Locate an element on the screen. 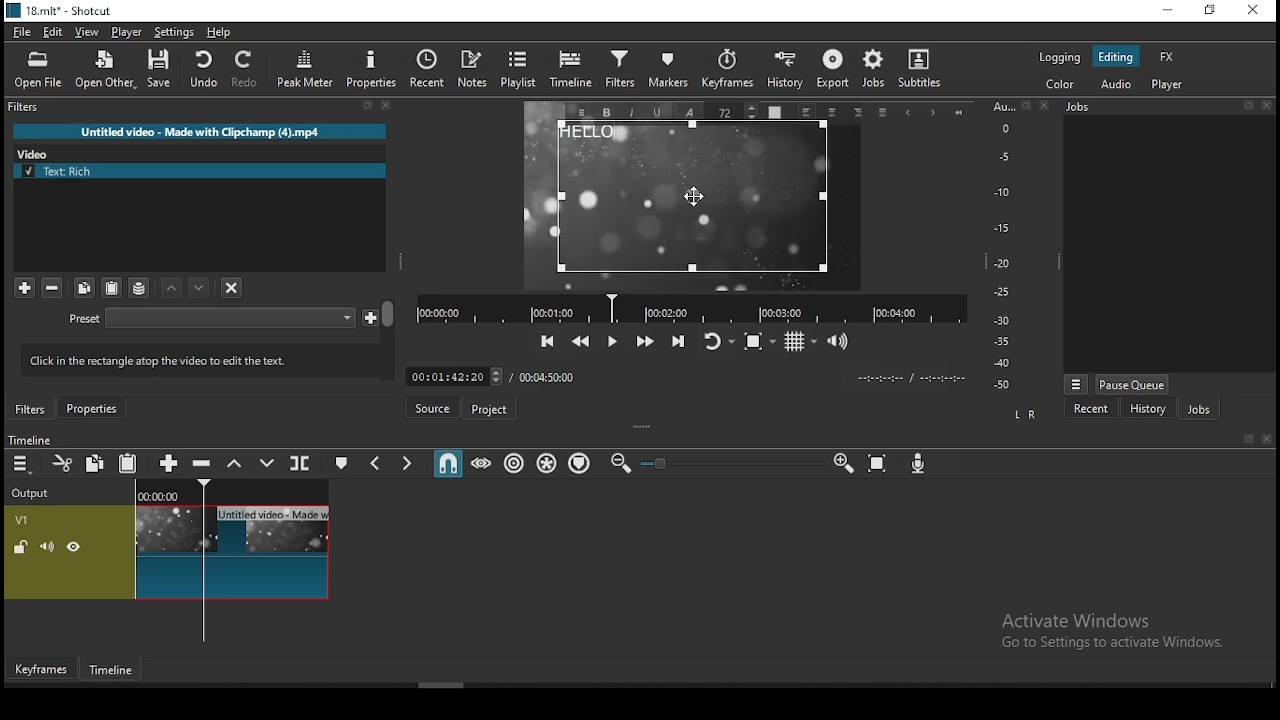 The image size is (1280, 720). overwrite is located at coordinates (266, 462).